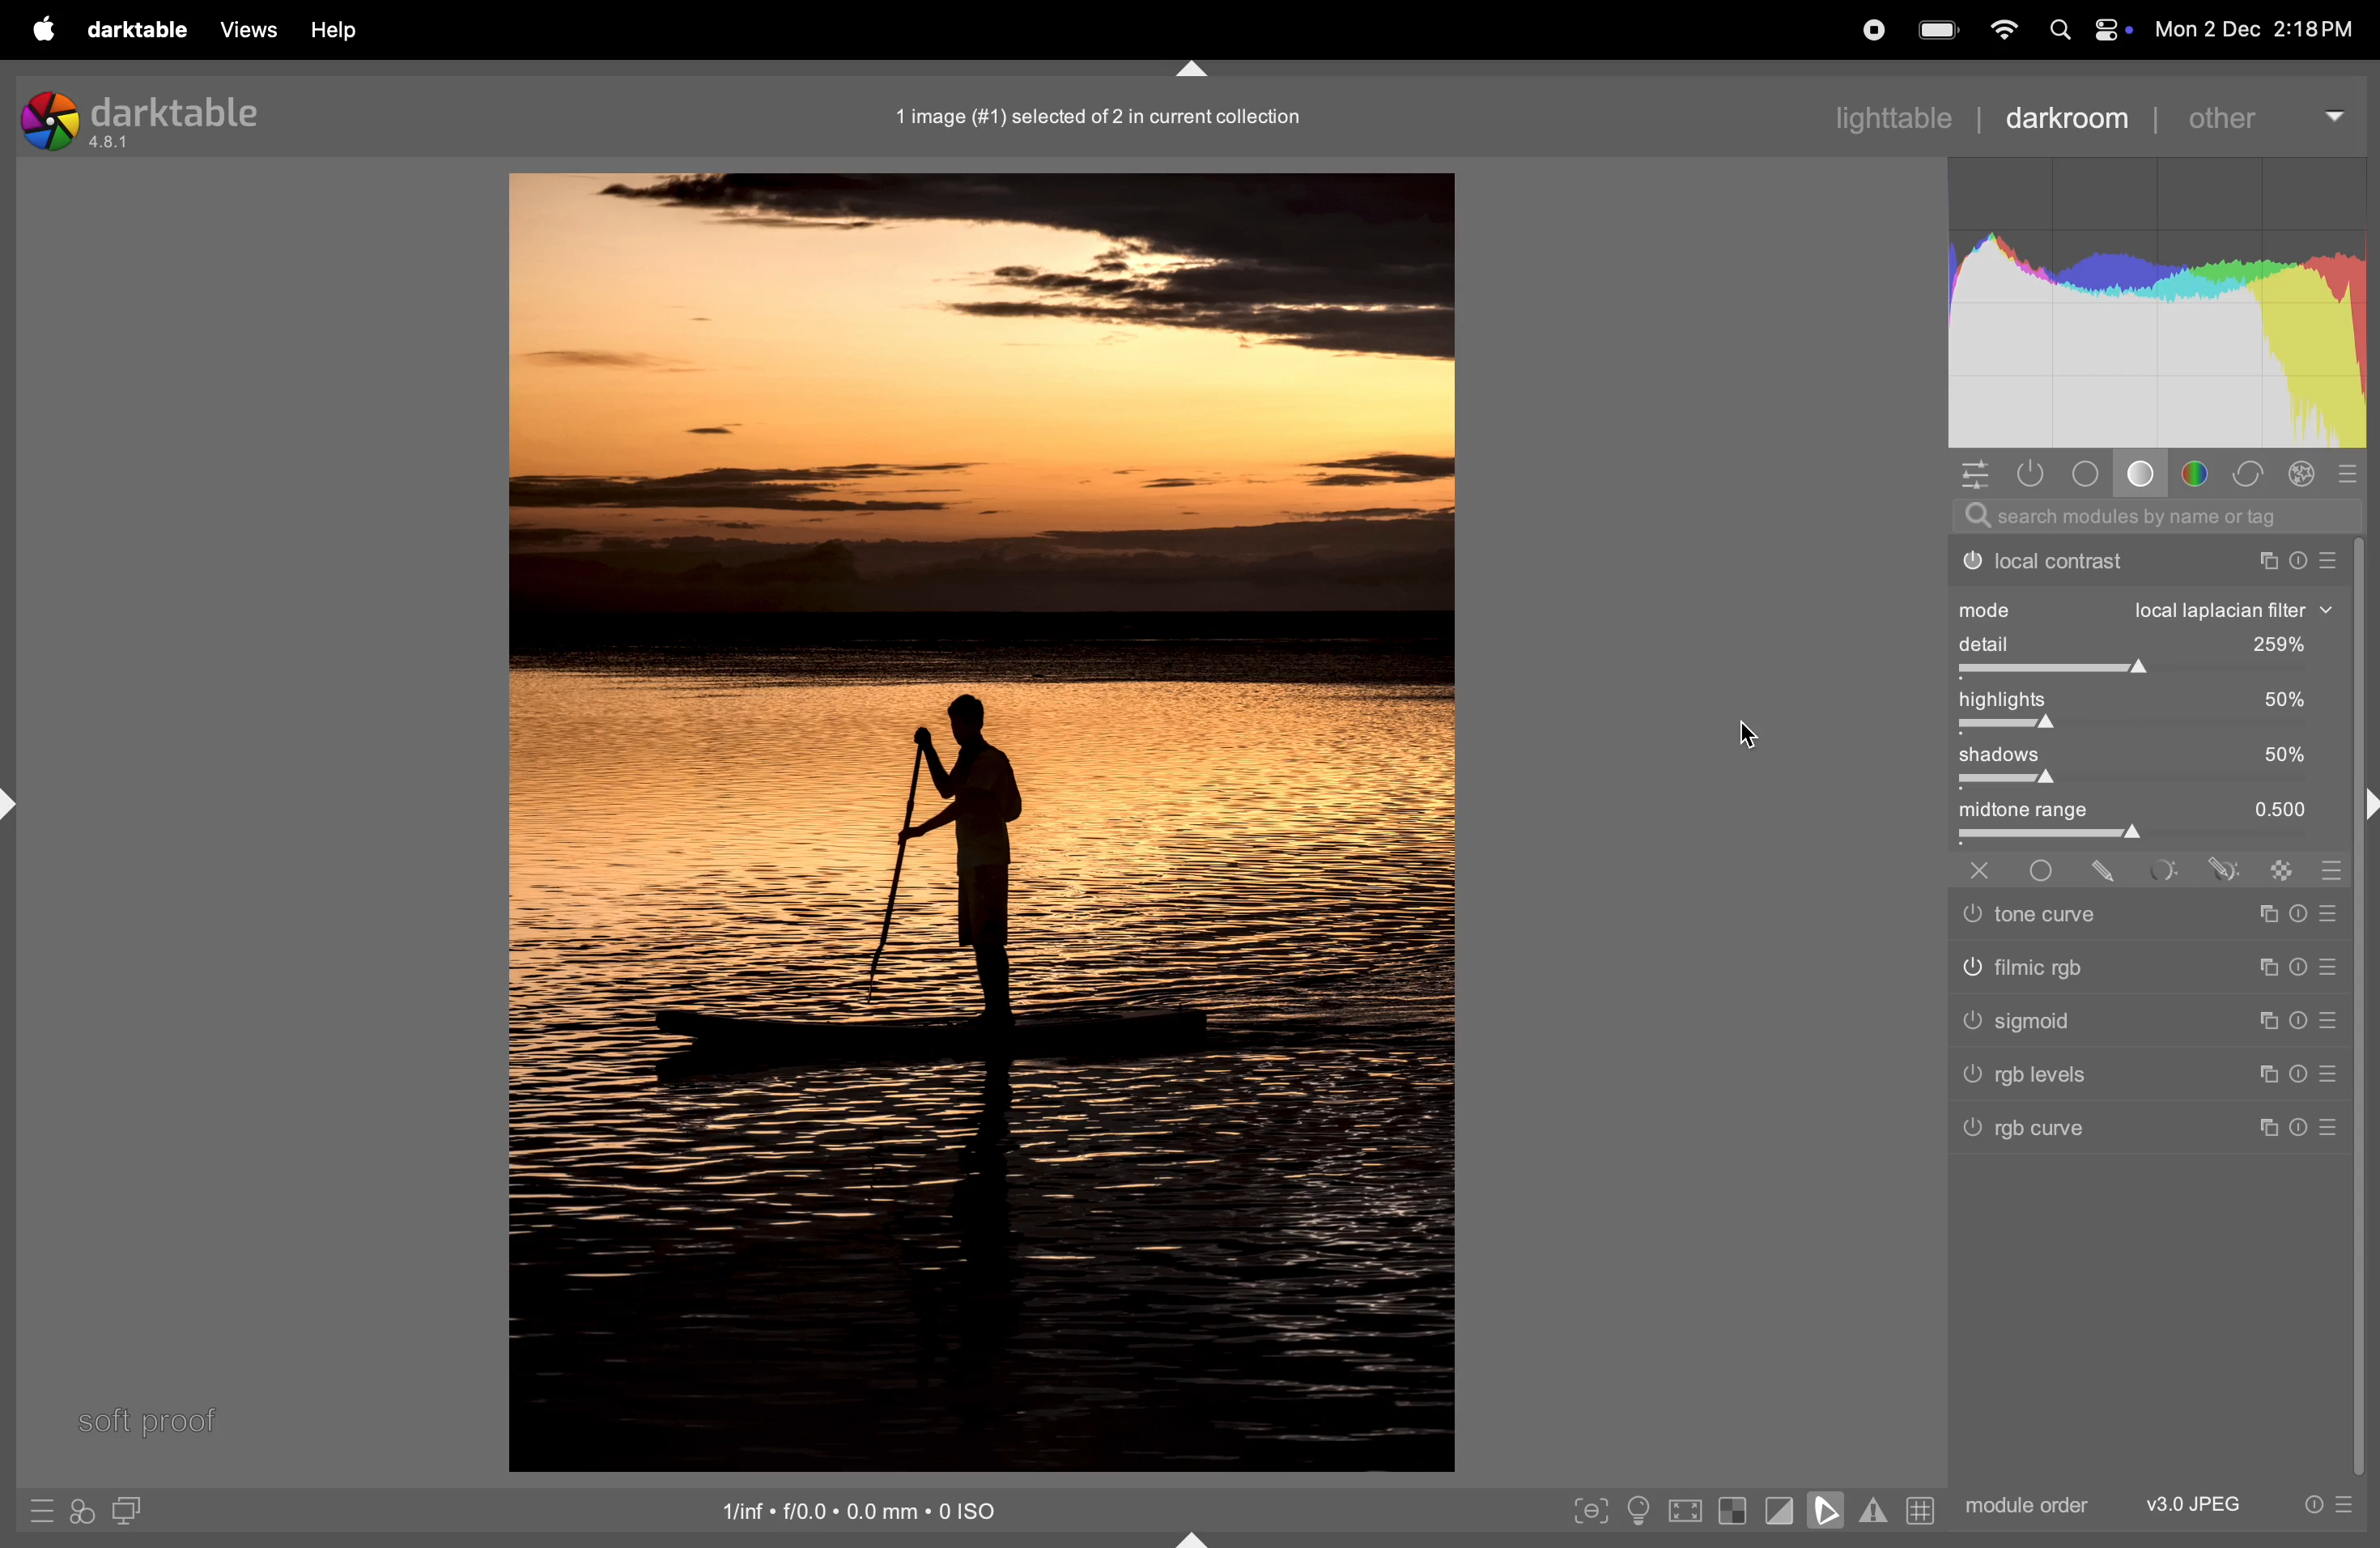 The width and height of the screenshot is (2380, 1548). I want to click on , so click(2062, 1022).